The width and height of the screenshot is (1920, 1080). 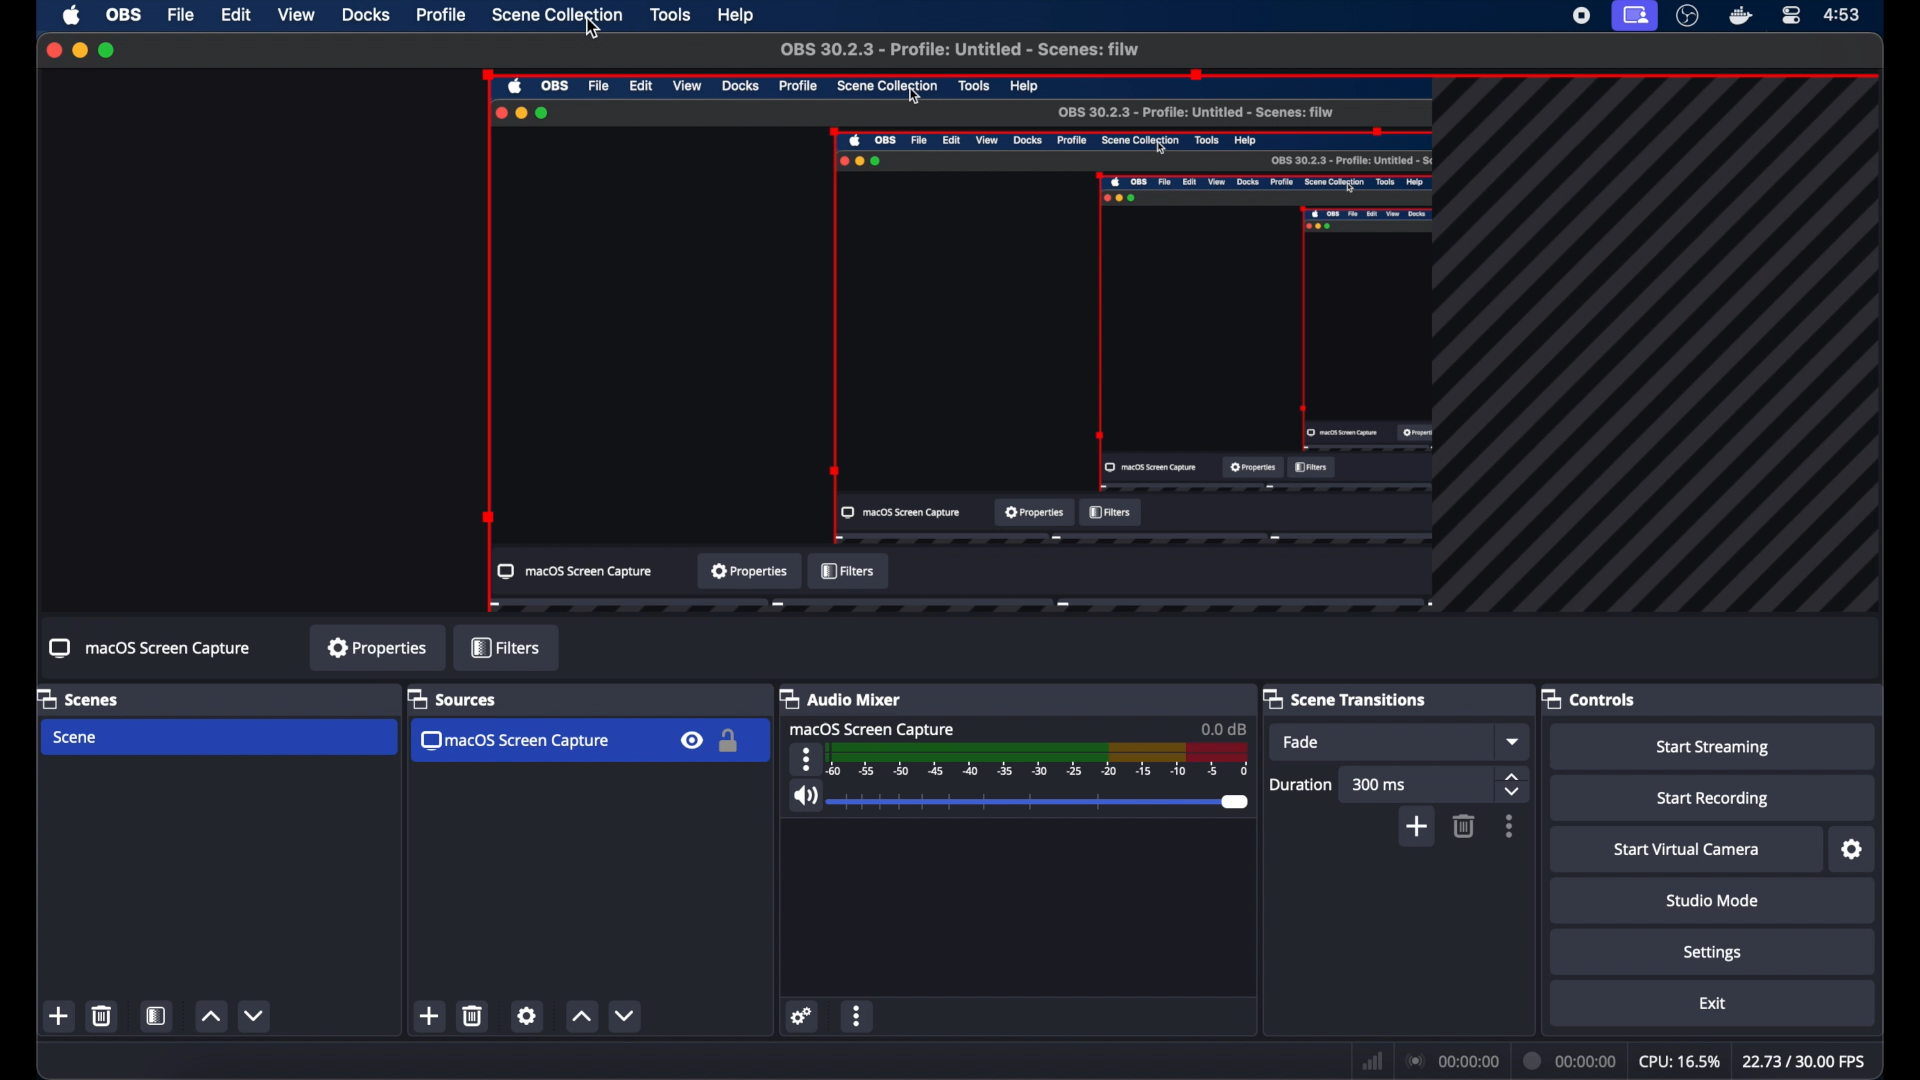 I want to click on open scene filter, so click(x=156, y=1017).